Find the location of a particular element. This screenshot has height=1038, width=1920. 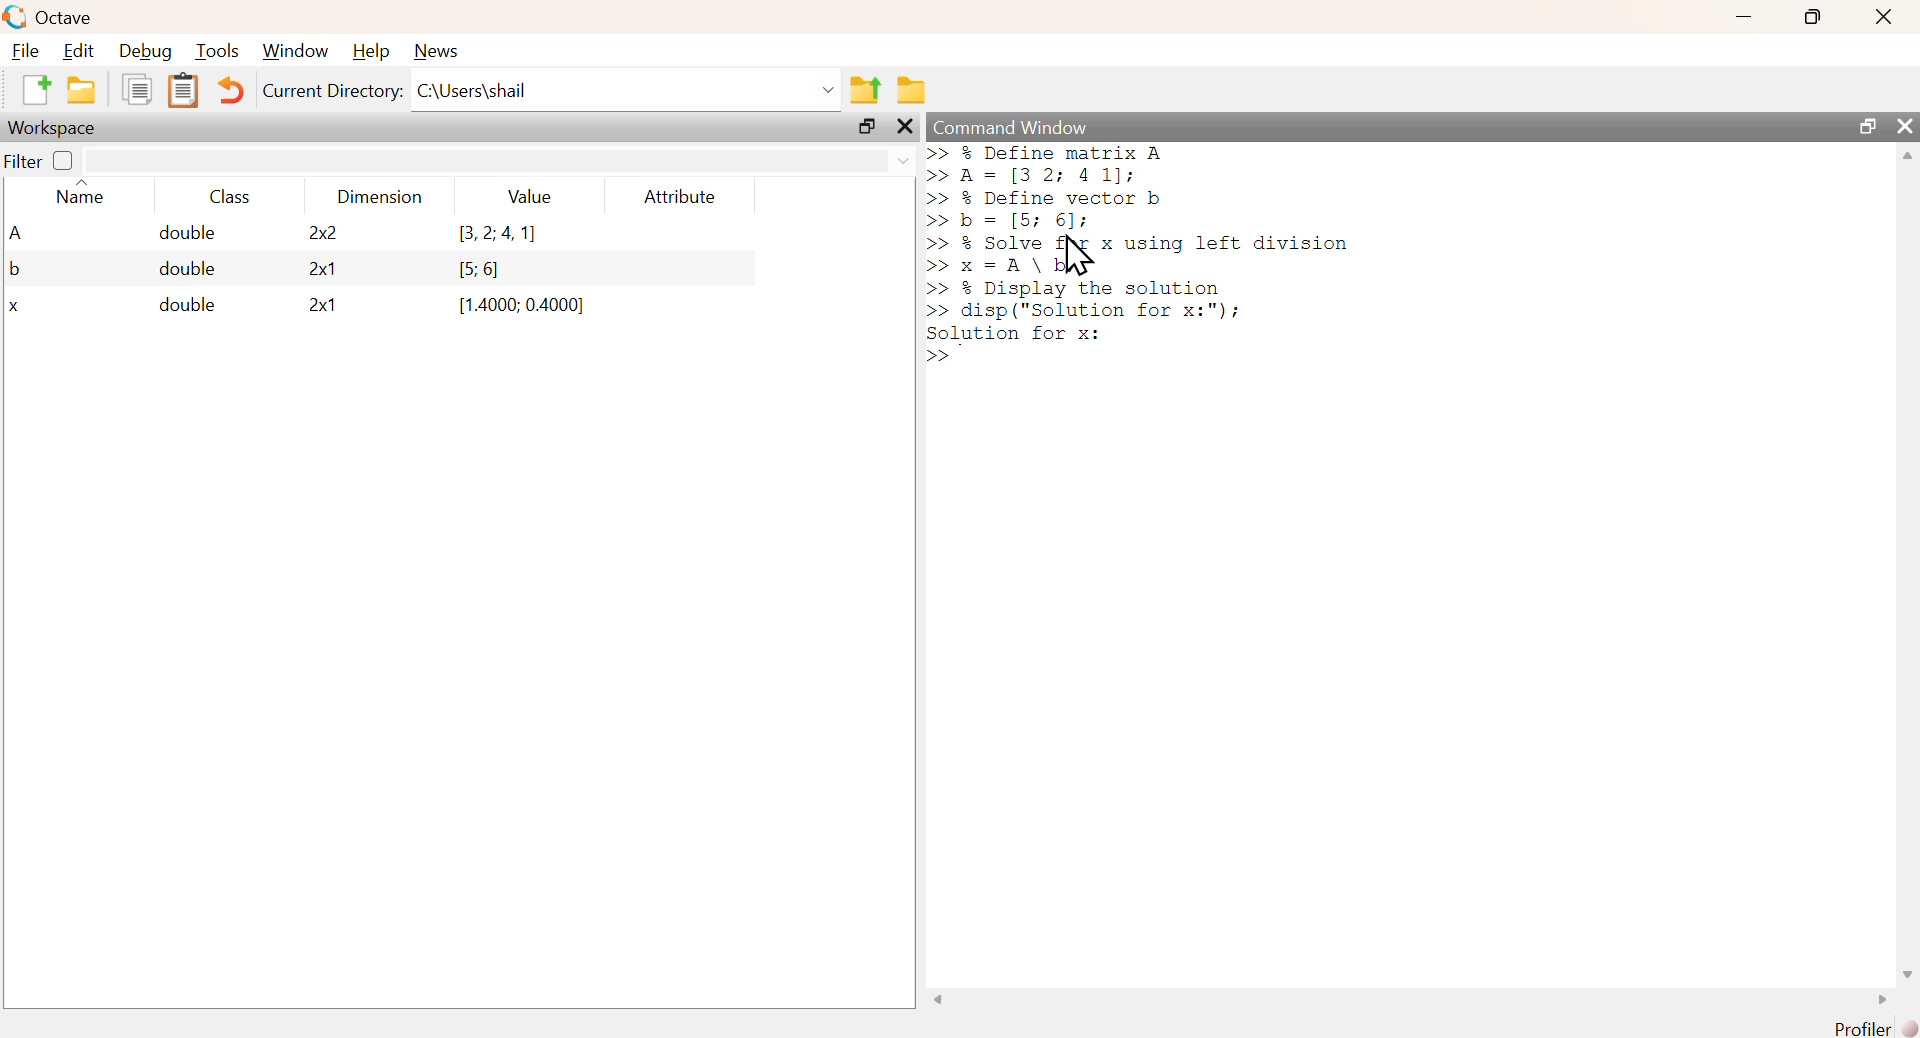

current directory is located at coordinates (332, 93).